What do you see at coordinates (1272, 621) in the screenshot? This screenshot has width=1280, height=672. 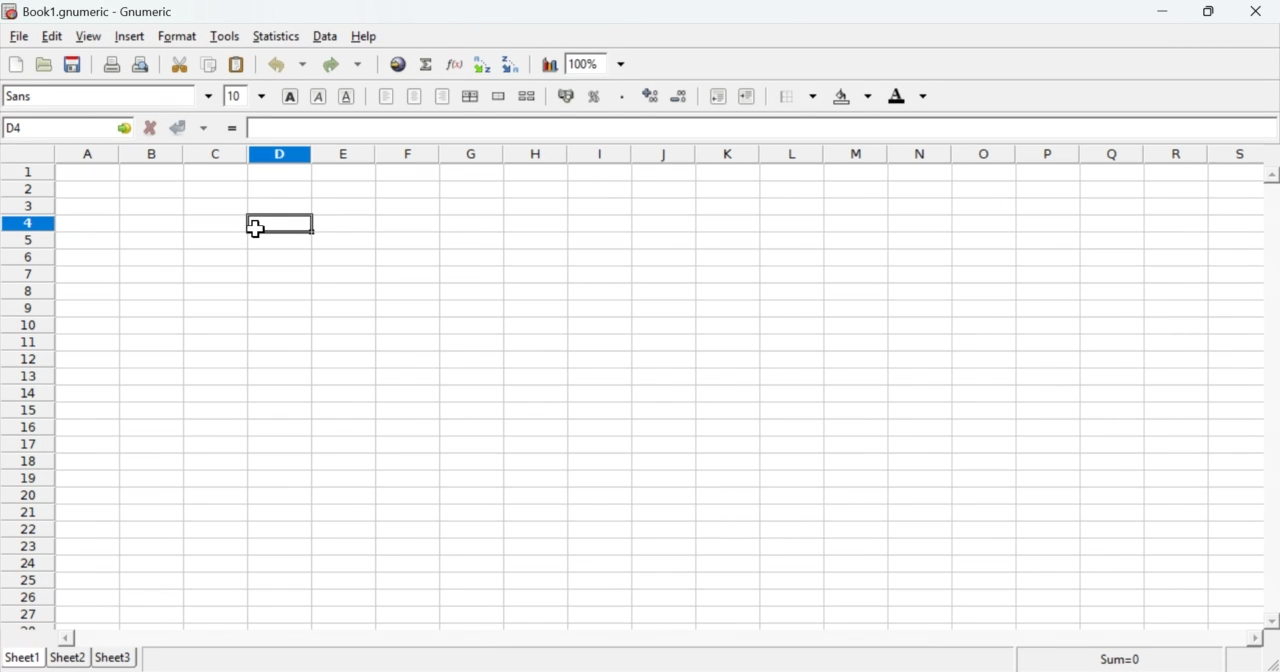 I see `scroll down` at bounding box center [1272, 621].